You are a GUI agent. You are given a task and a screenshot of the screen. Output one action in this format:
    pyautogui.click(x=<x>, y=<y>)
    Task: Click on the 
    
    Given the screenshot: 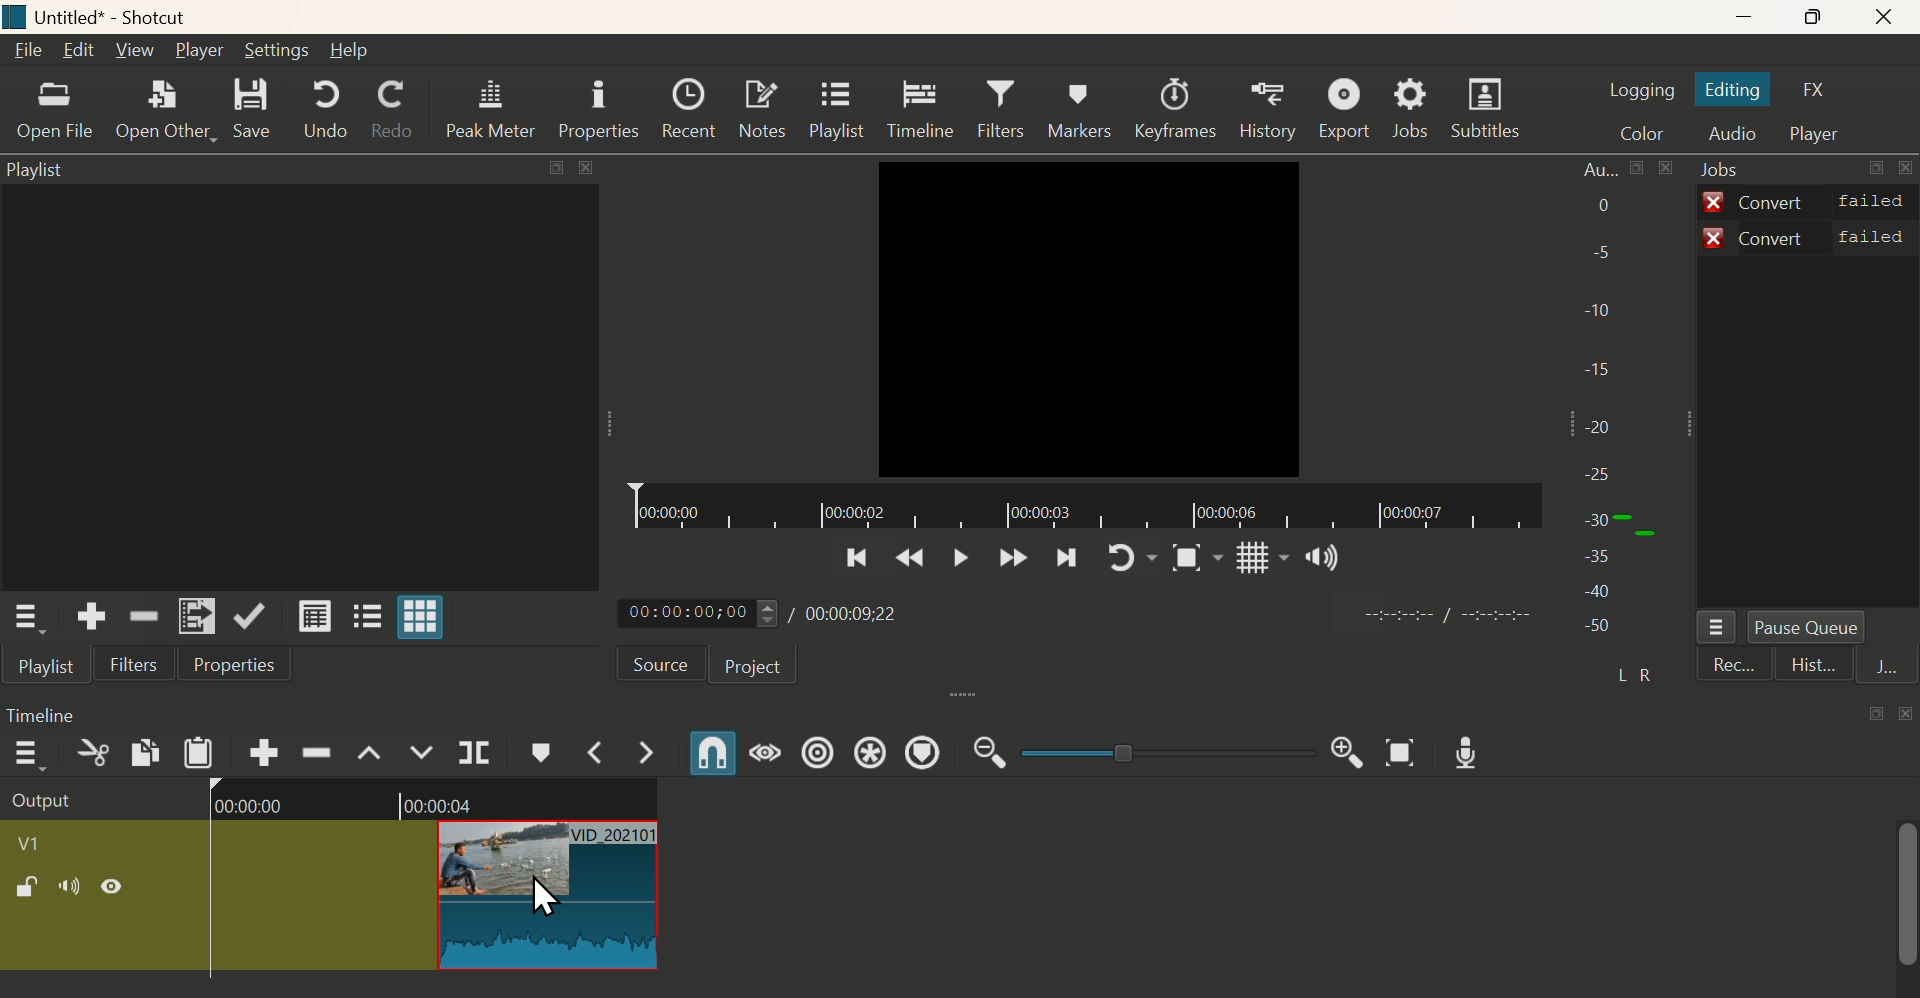 What is the action you would take?
    pyautogui.click(x=353, y=50)
    